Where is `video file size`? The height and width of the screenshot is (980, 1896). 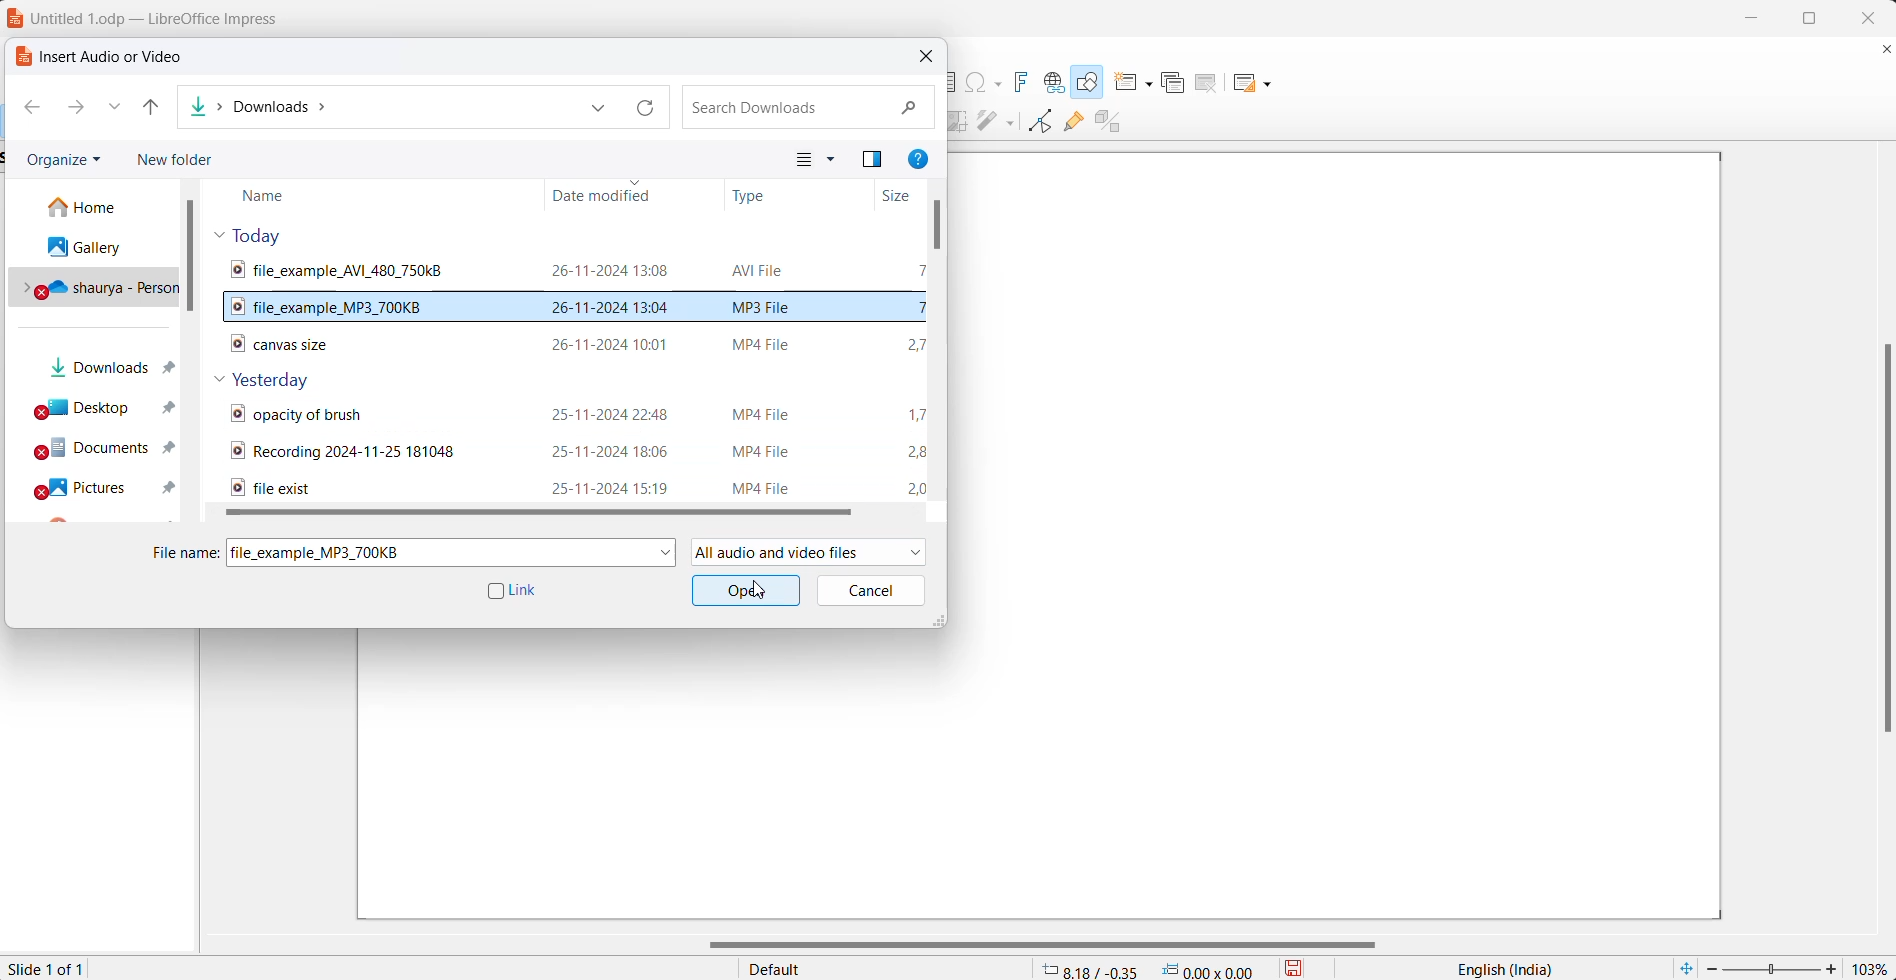
video file size is located at coordinates (926, 270).